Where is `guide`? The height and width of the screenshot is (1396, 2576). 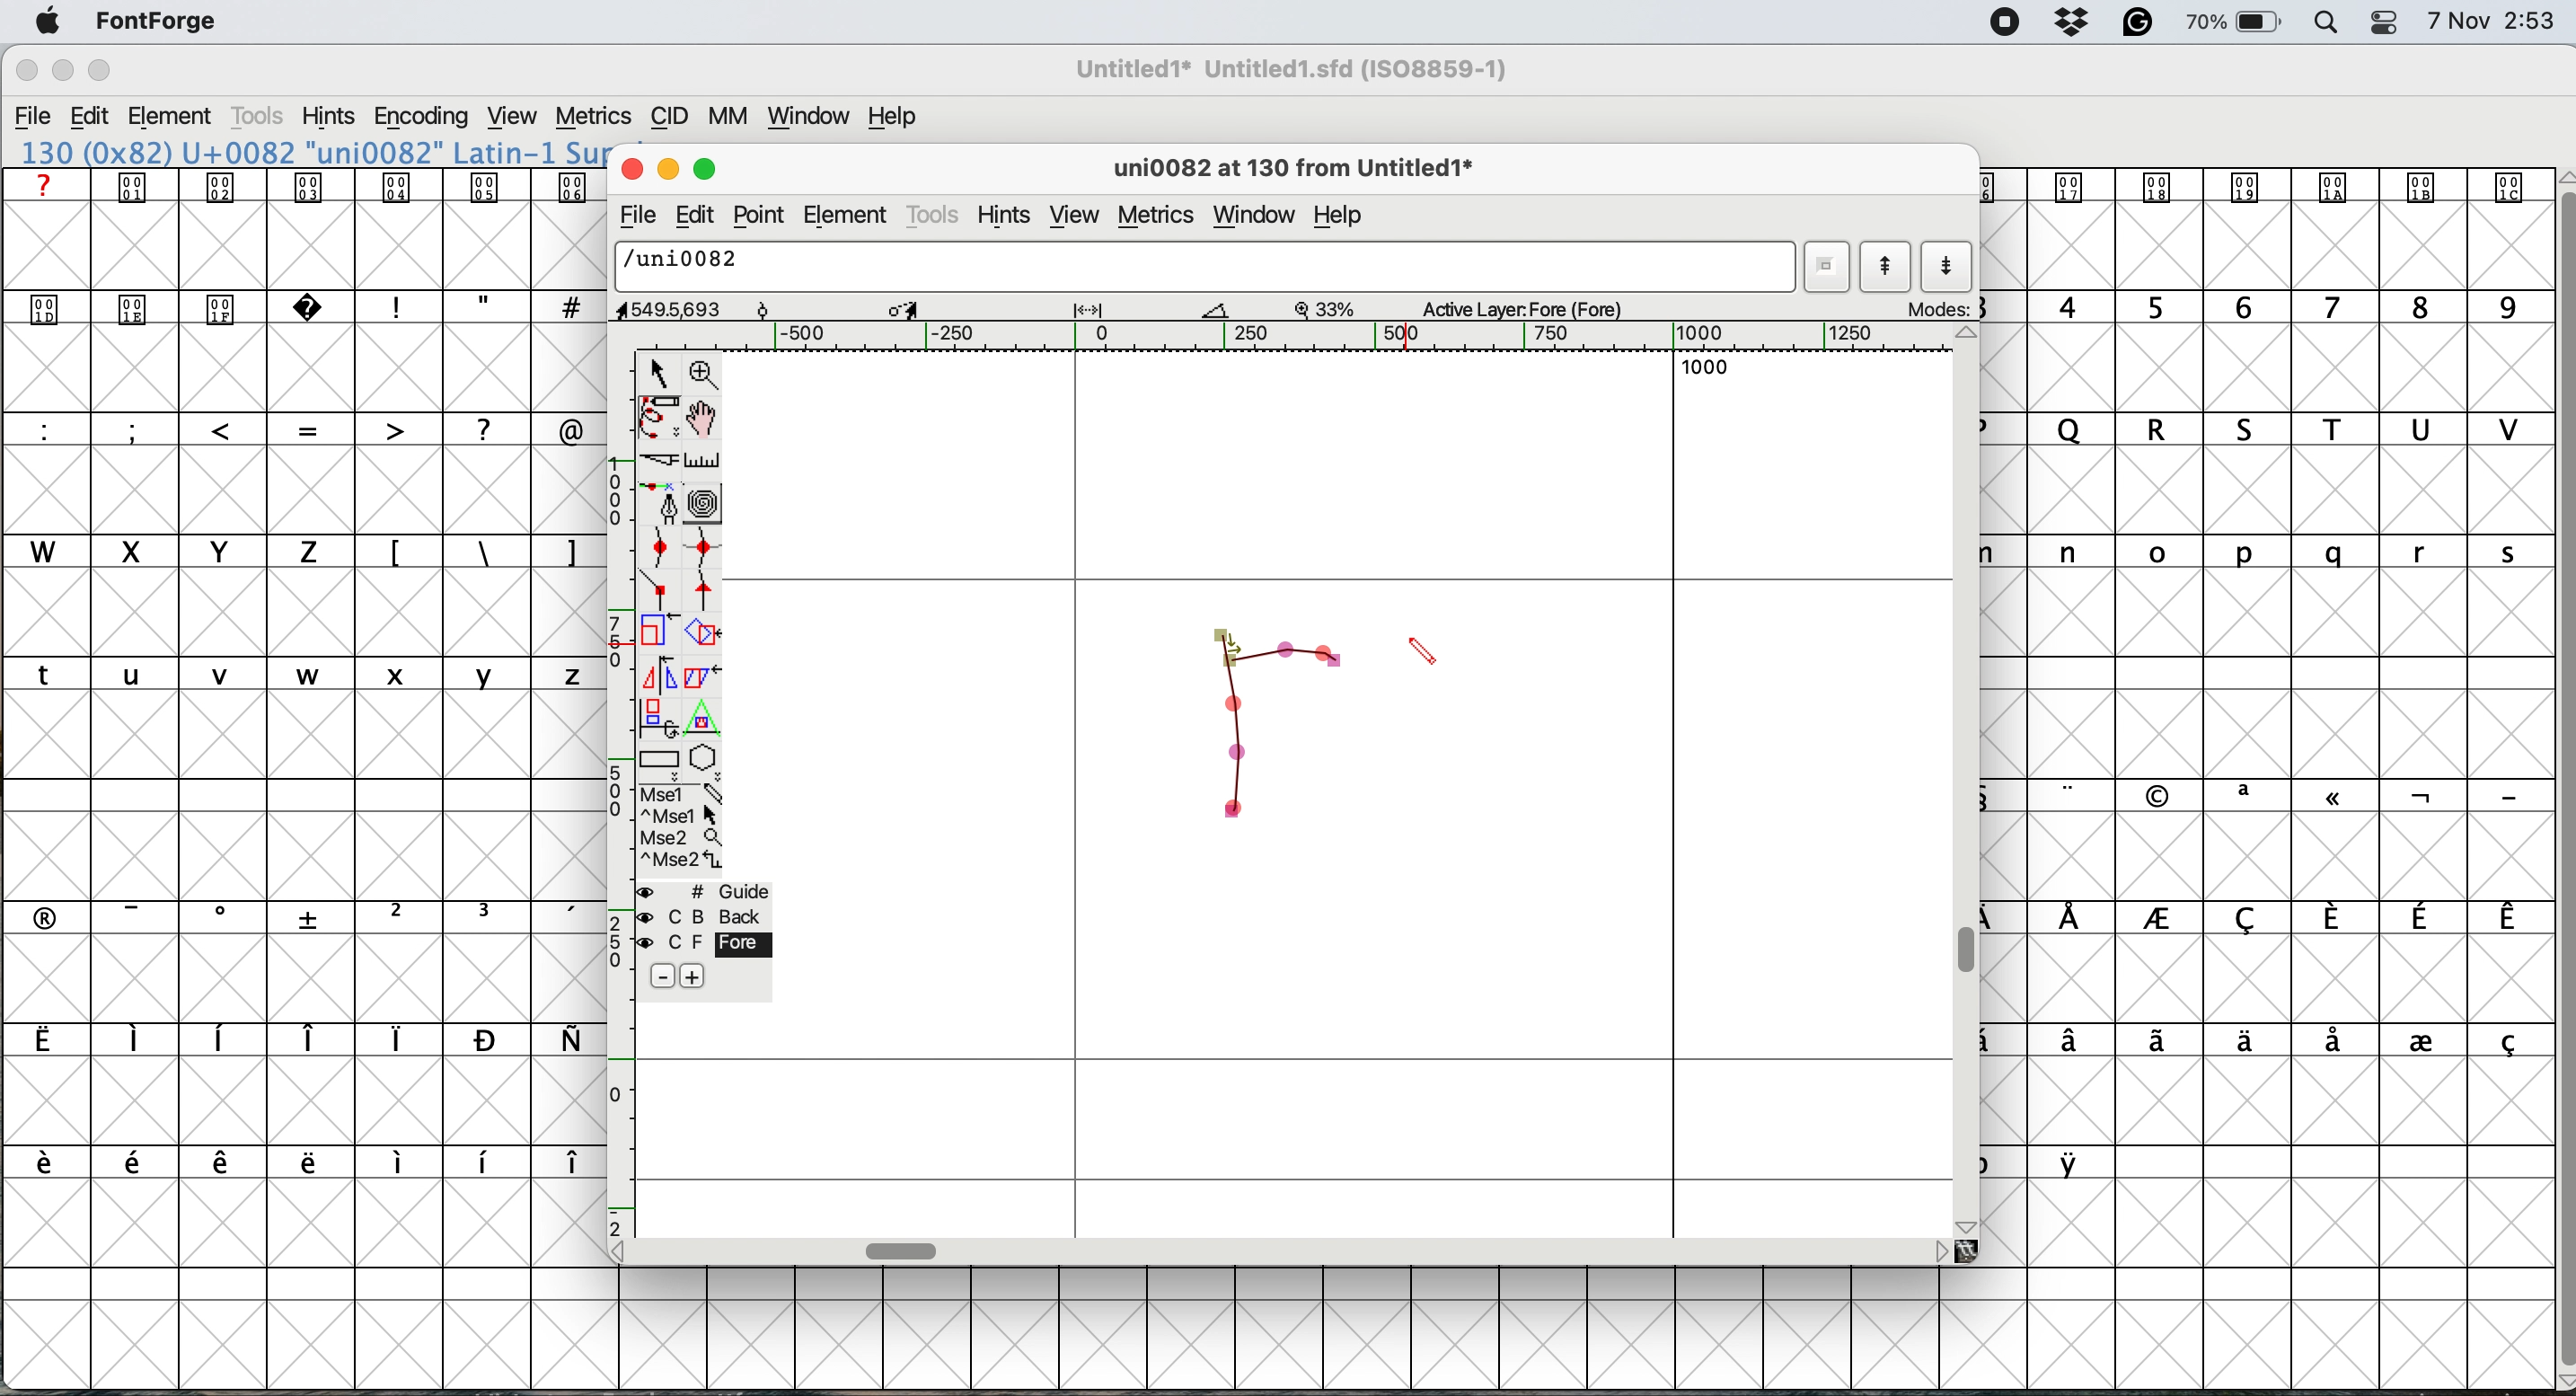
guide is located at coordinates (709, 891).